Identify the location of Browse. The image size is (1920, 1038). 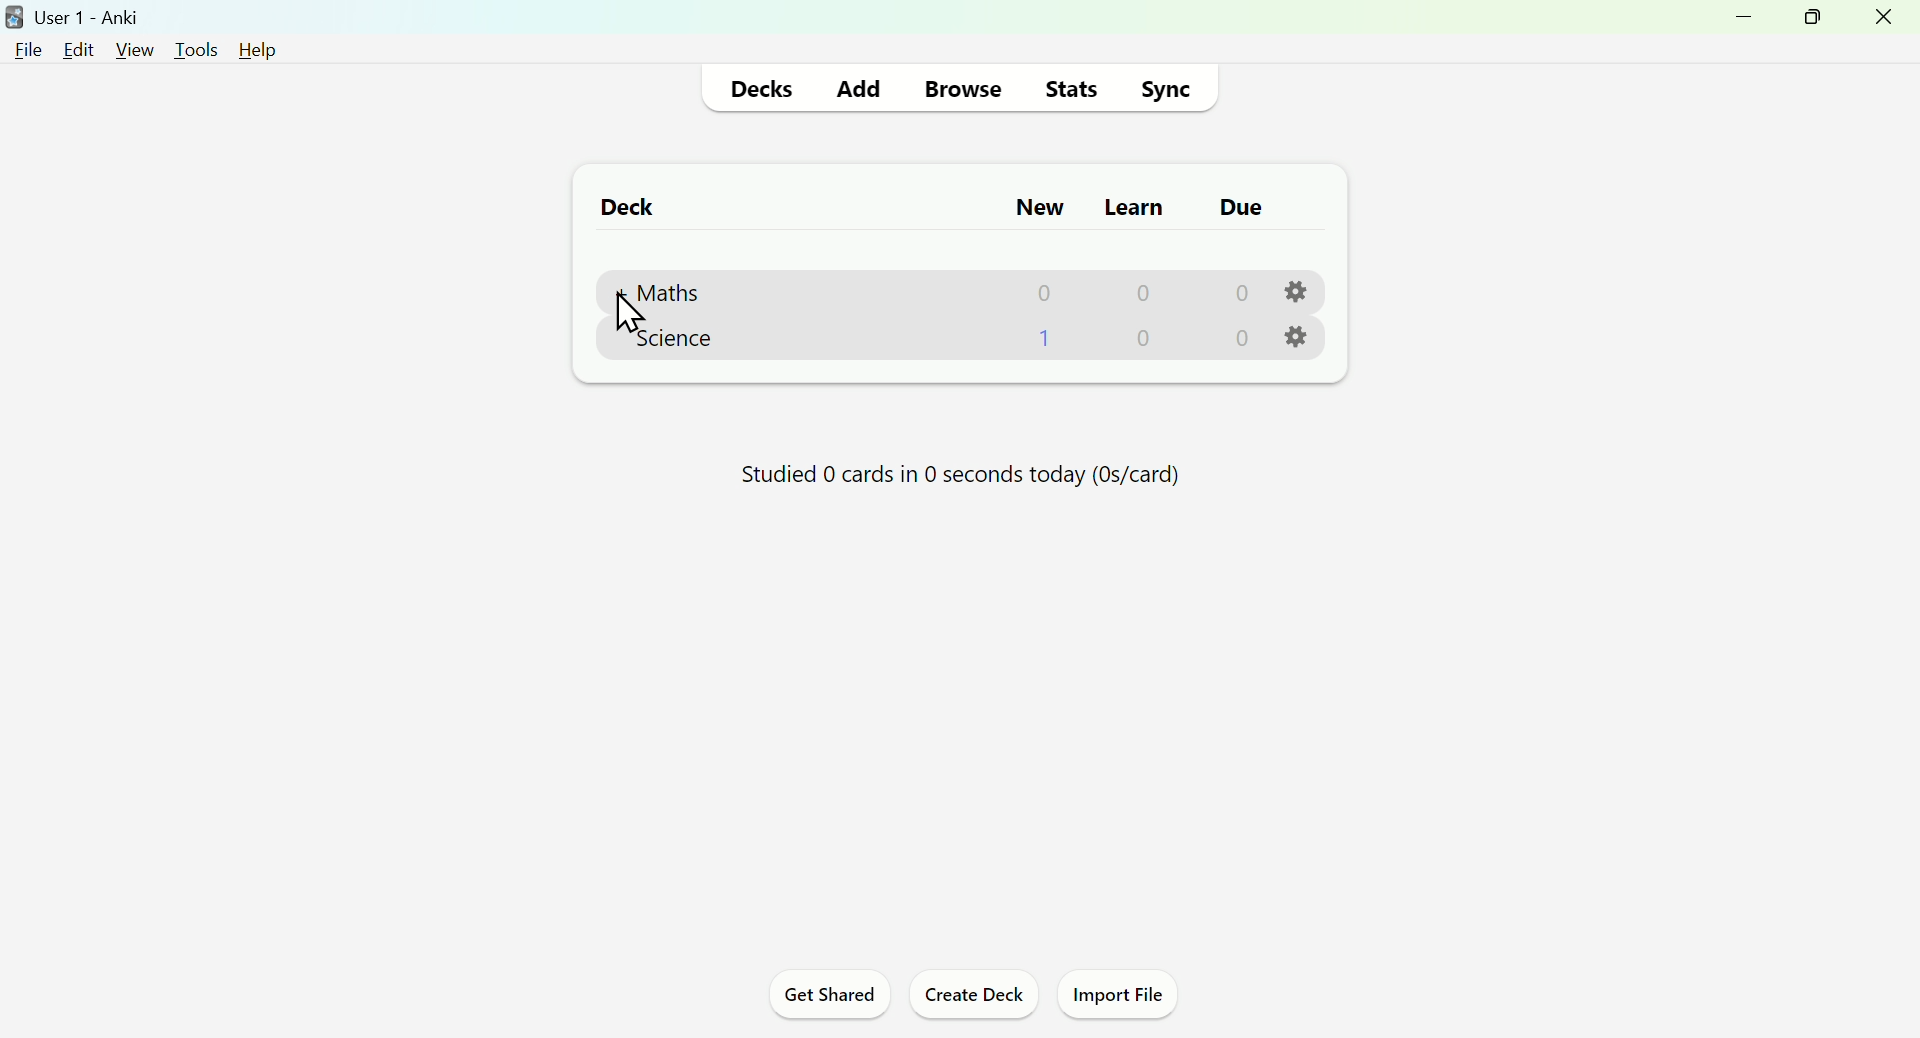
(960, 86).